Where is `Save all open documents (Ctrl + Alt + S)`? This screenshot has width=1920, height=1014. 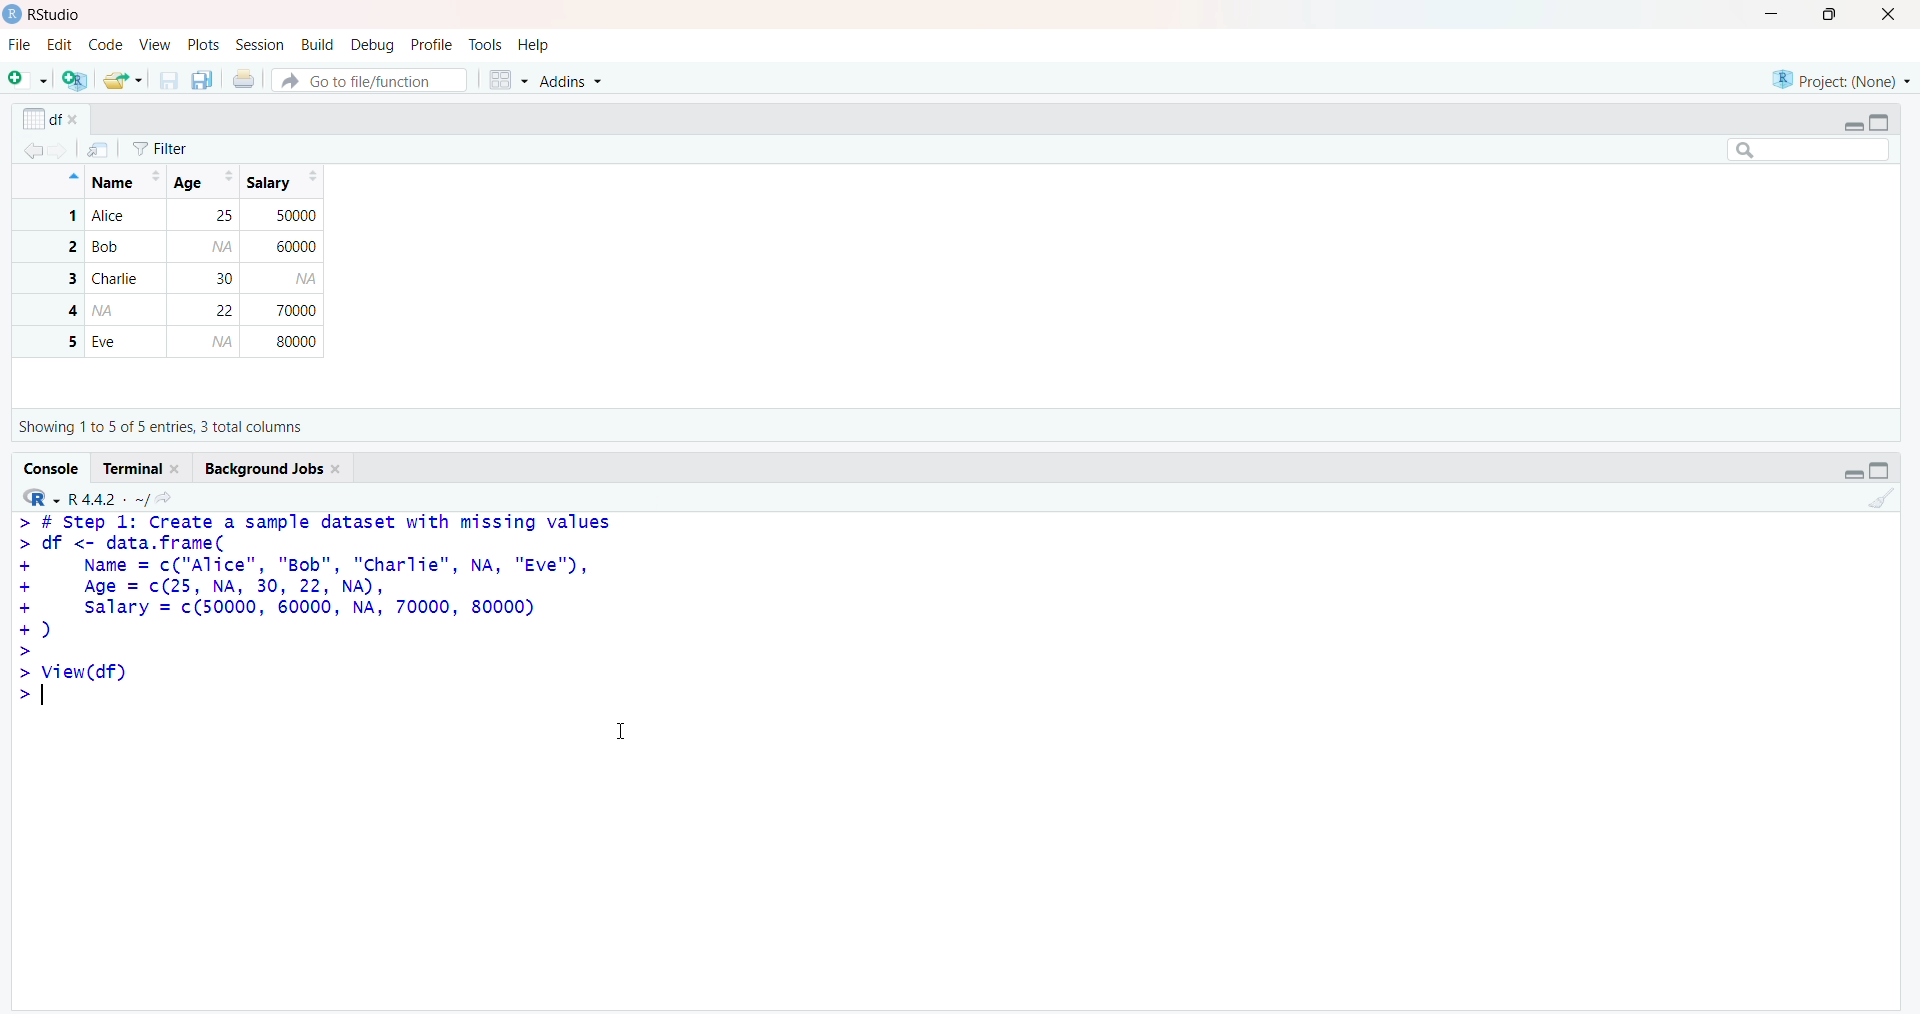 Save all open documents (Ctrl + Alt + S) is located at coordinates (203, 80).